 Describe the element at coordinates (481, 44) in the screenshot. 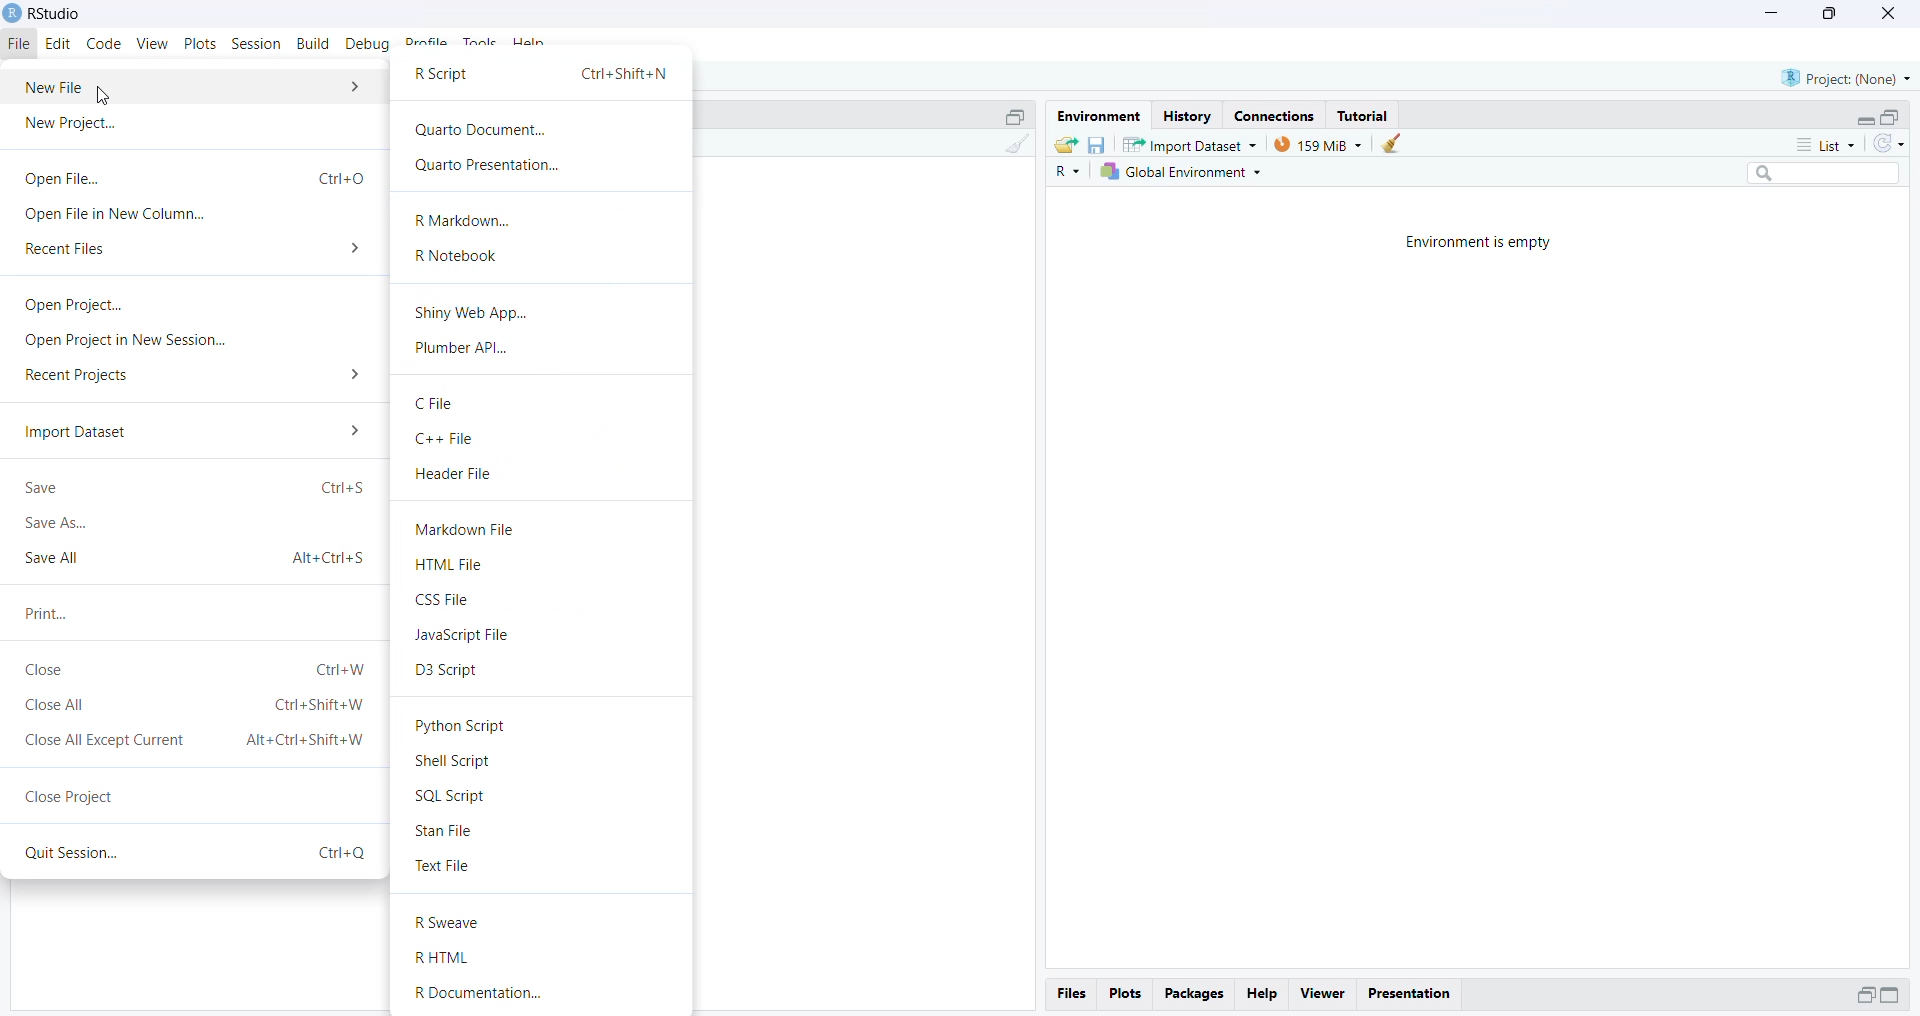

I see `tools` at that location.